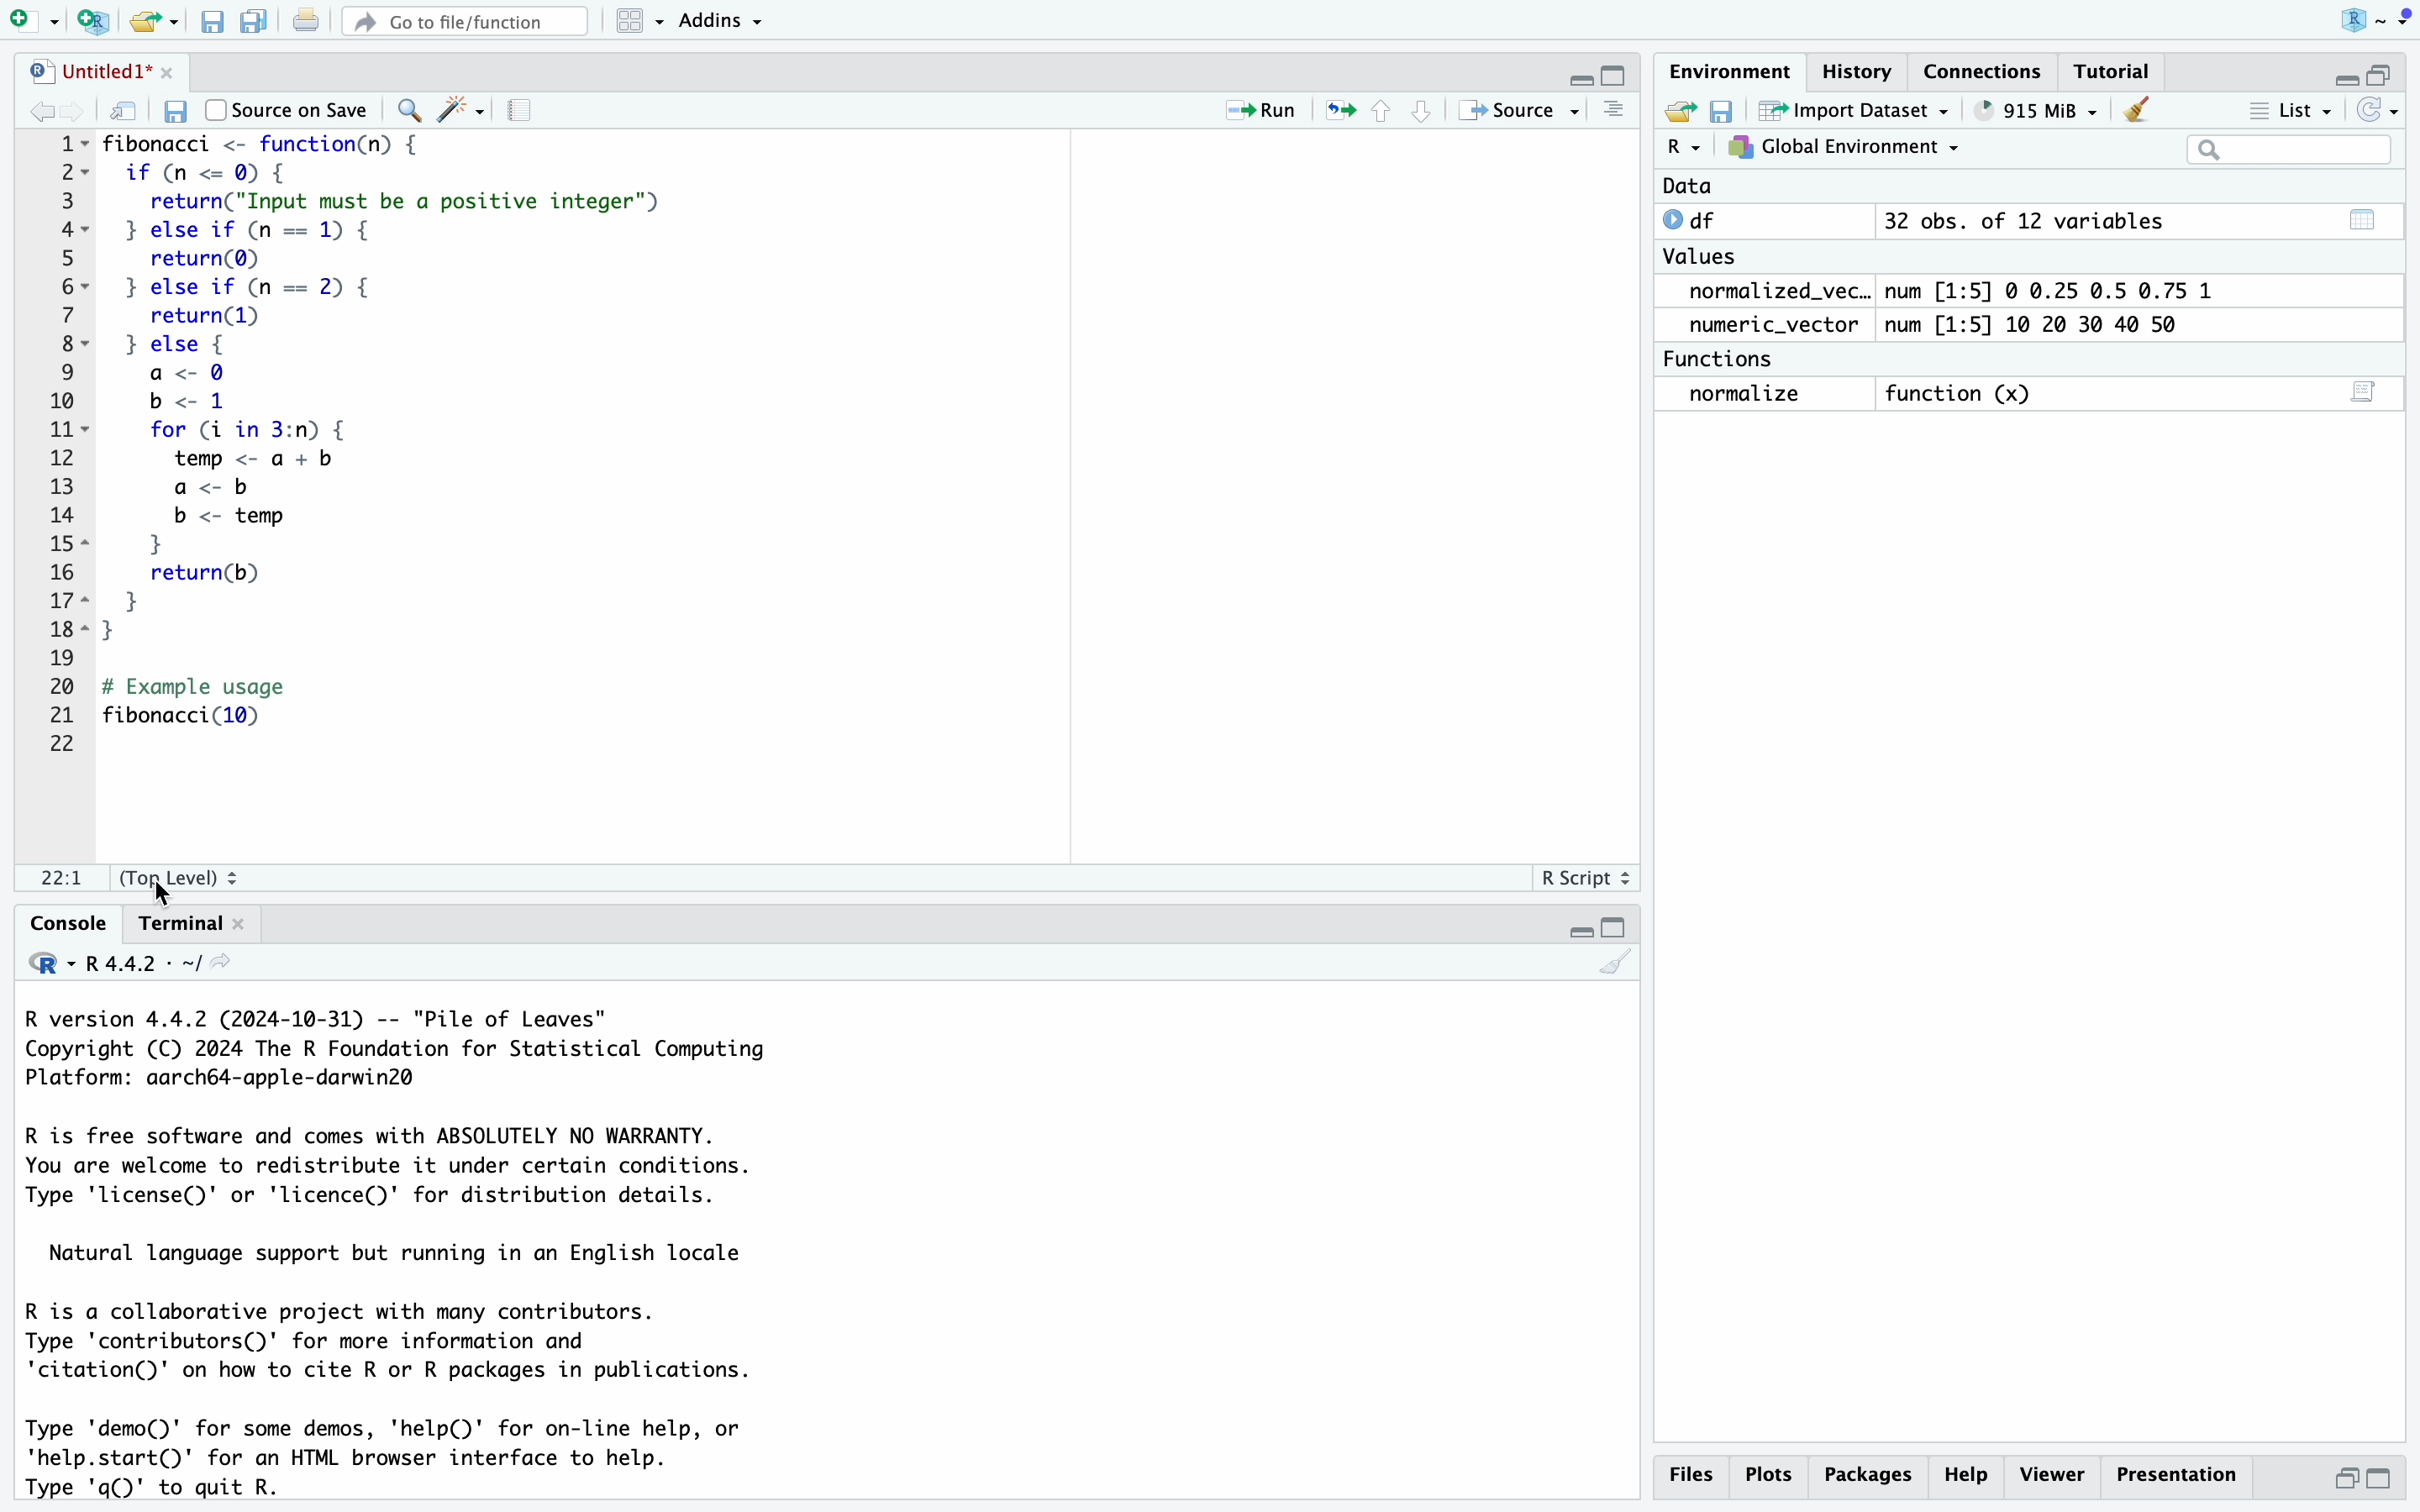  Describe the element at coordinates (2366, 389) in the screenshot. I see `script editor` at that location.